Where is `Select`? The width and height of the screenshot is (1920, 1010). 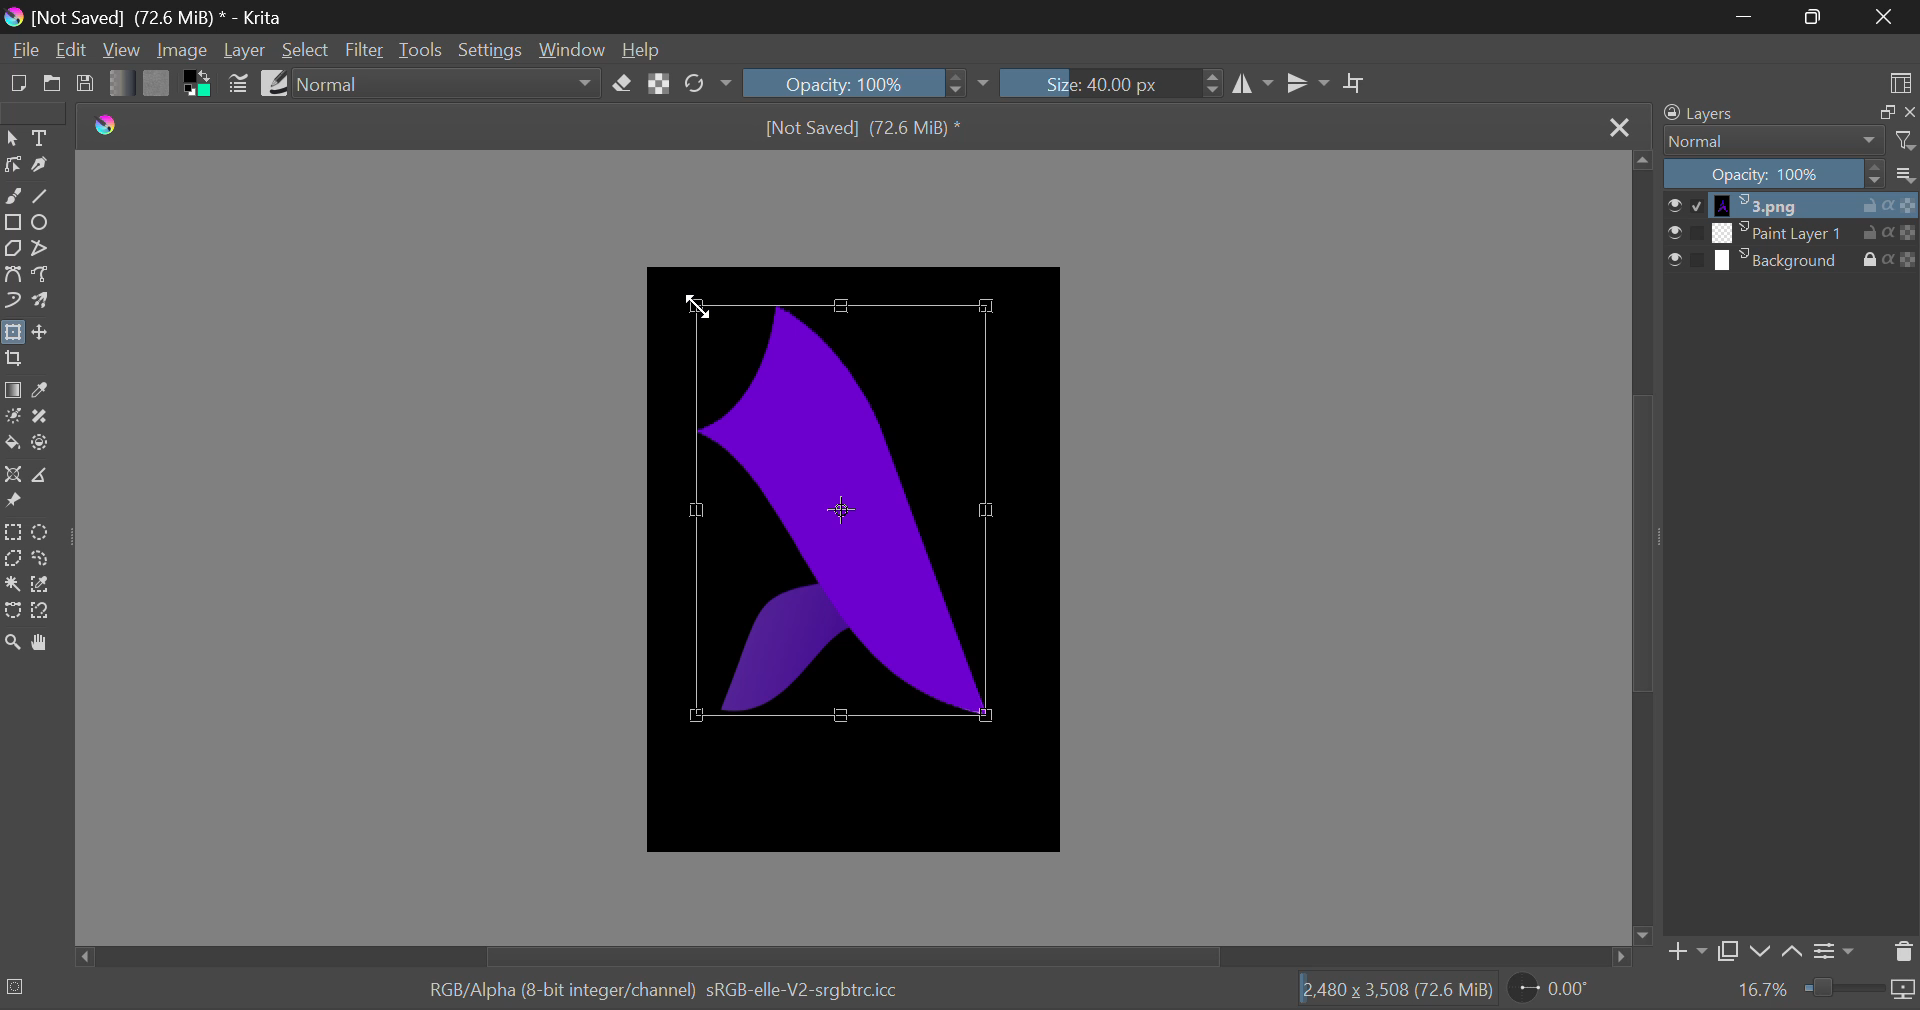
Select is located at coordinates (306, 50).